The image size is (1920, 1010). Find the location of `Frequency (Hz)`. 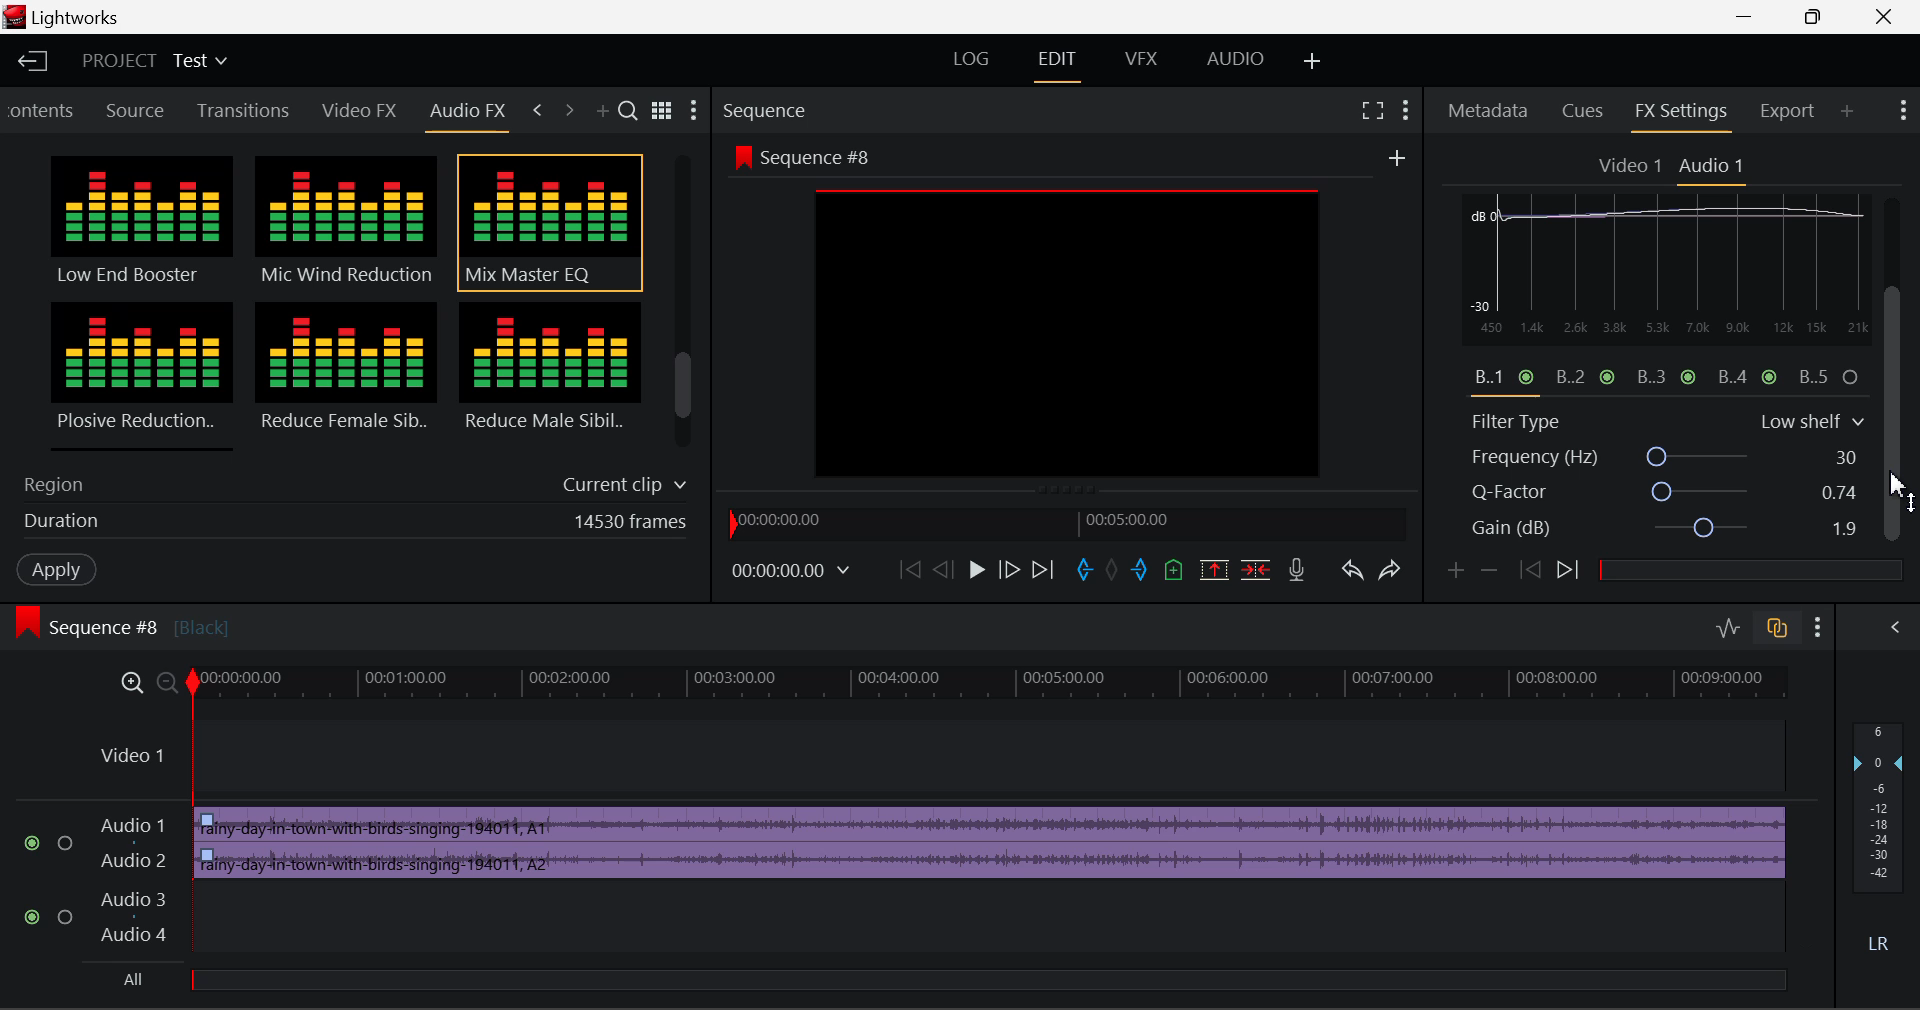

Frequency (Hz) is located at coordinates (1668, 457).